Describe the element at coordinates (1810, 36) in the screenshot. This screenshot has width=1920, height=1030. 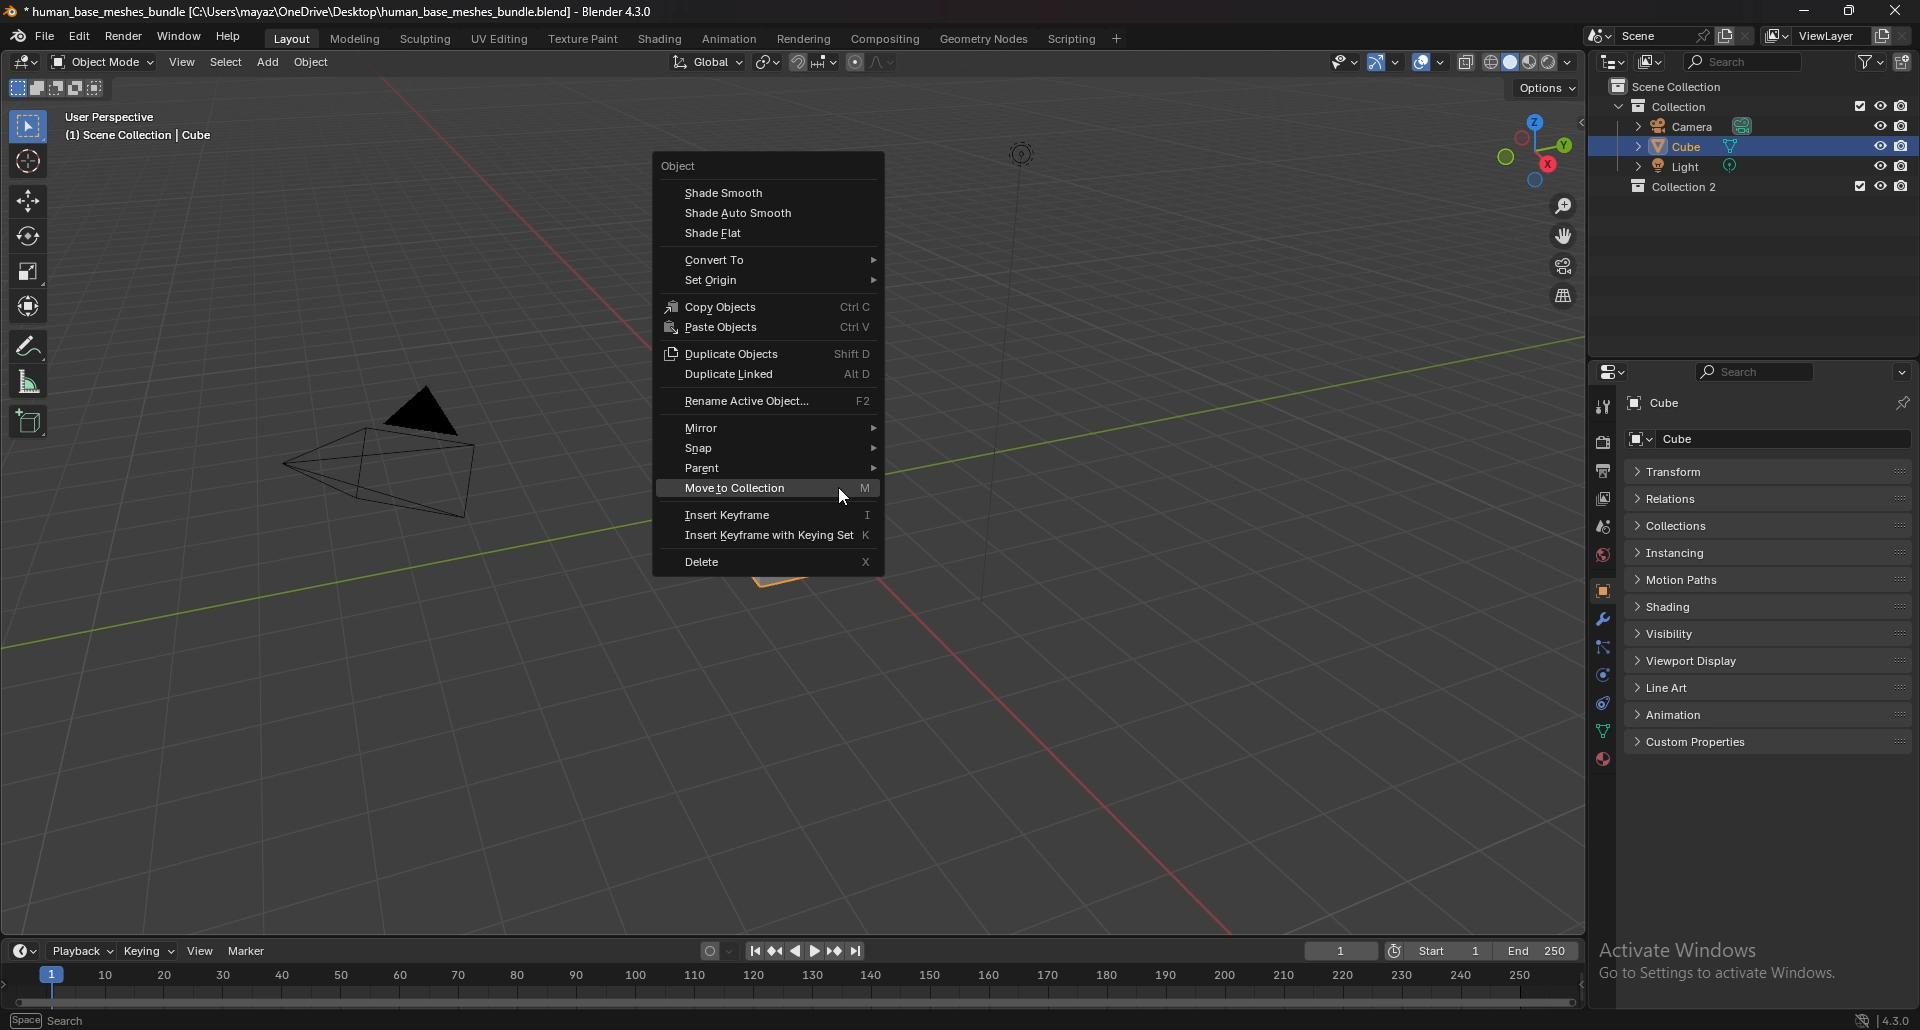
I see `view layer` at that location.